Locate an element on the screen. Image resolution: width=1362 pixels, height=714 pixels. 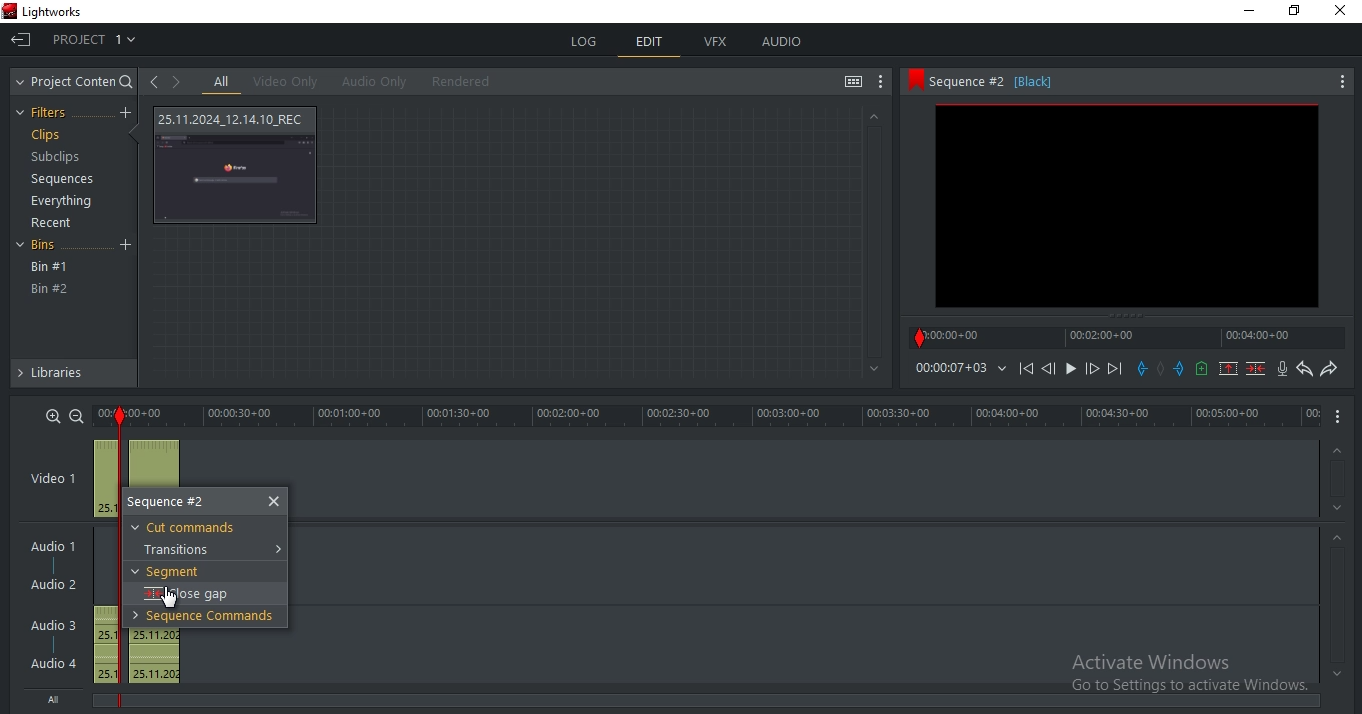
time is located at coordinates (731, 416).